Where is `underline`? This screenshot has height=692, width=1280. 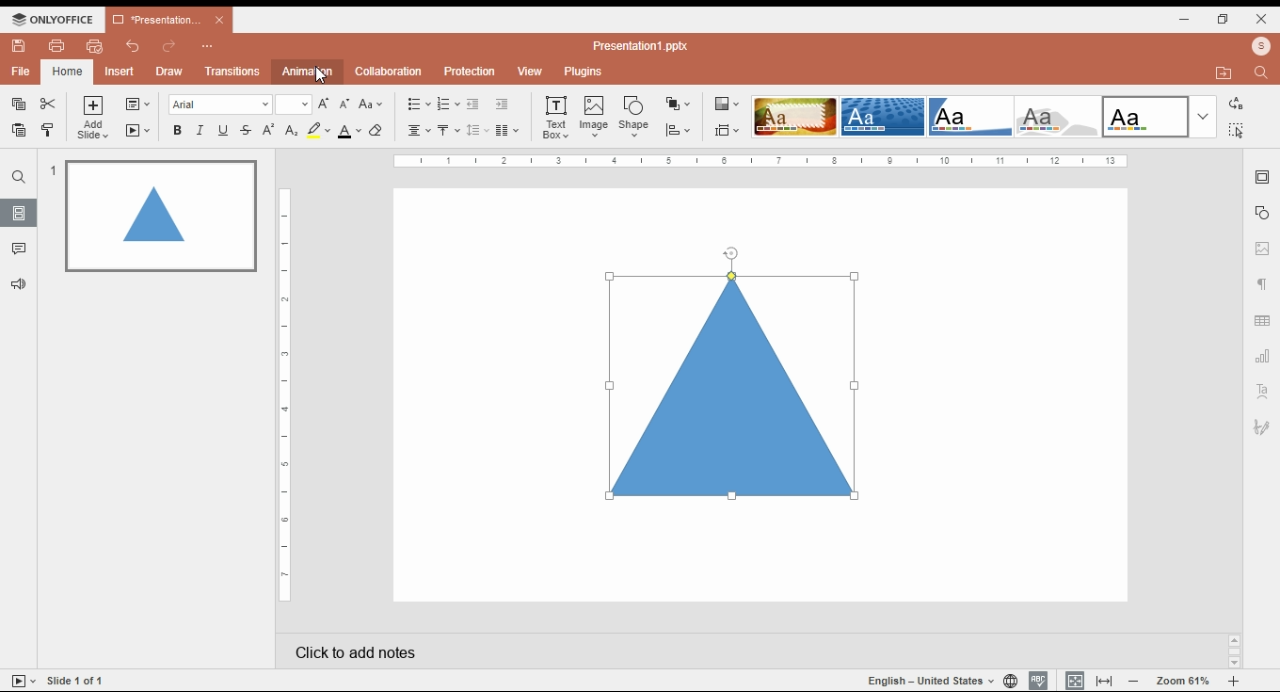
underline is located at coordinates (223, 130).